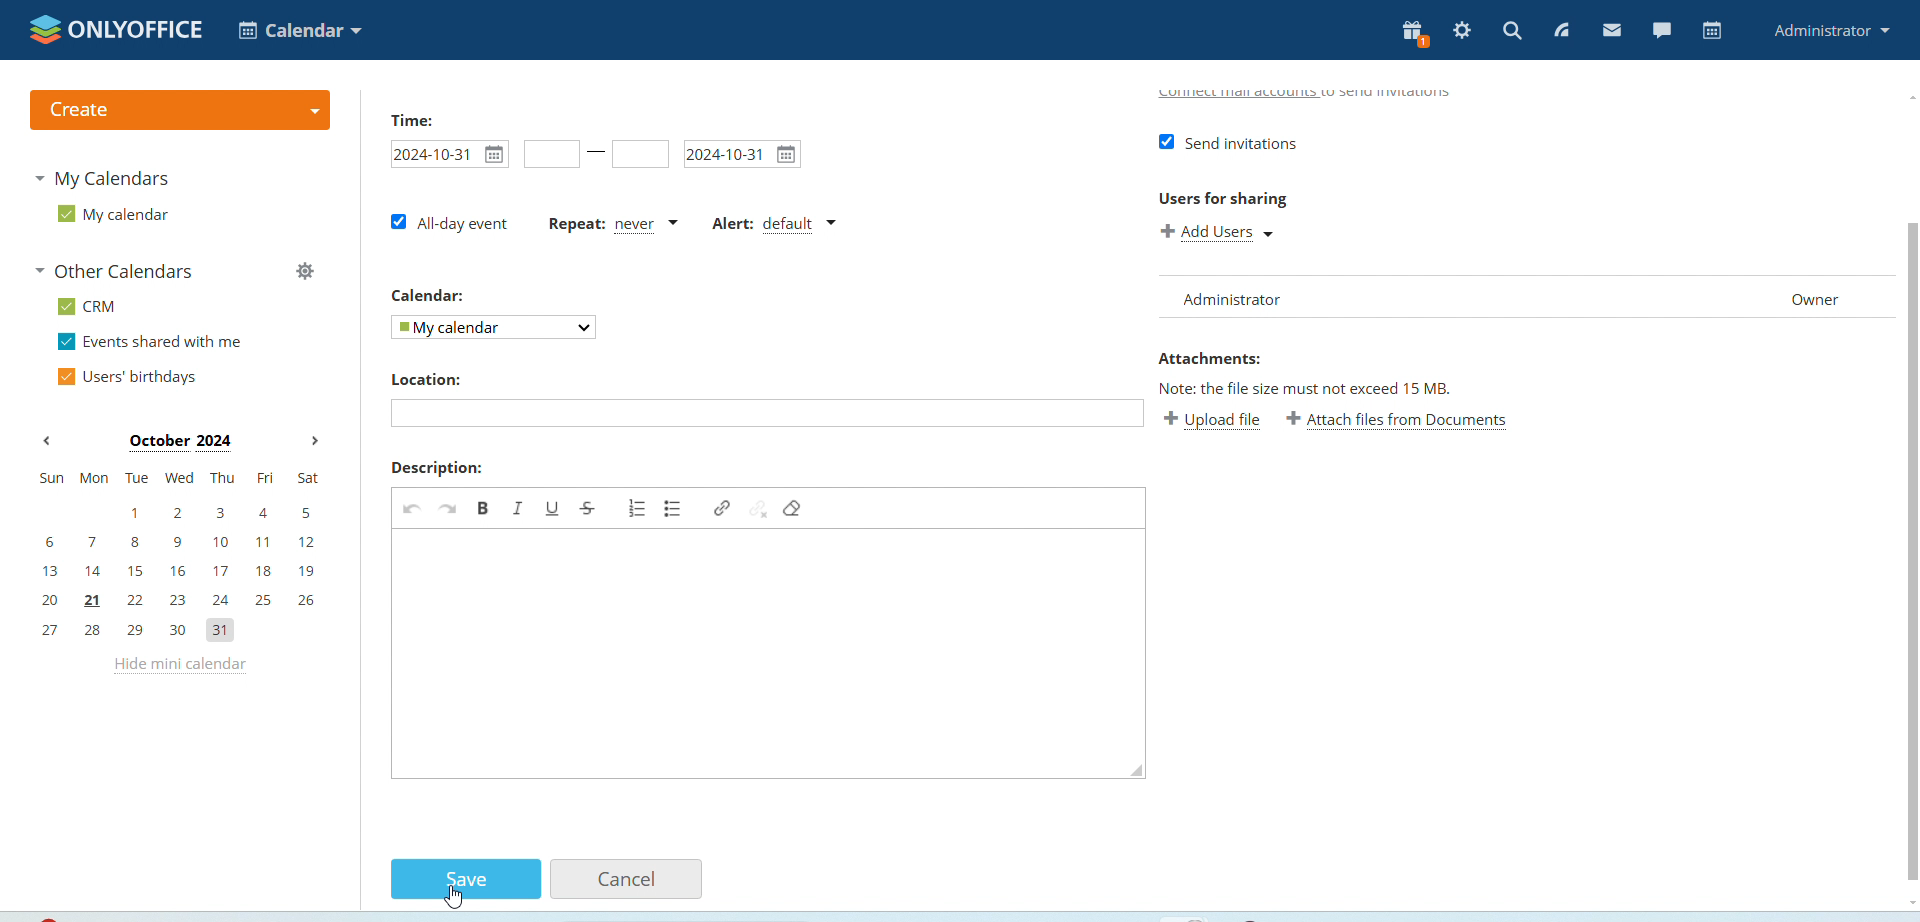 The image size is (1920, 922). I want to click on settings, so click(1463, 31).